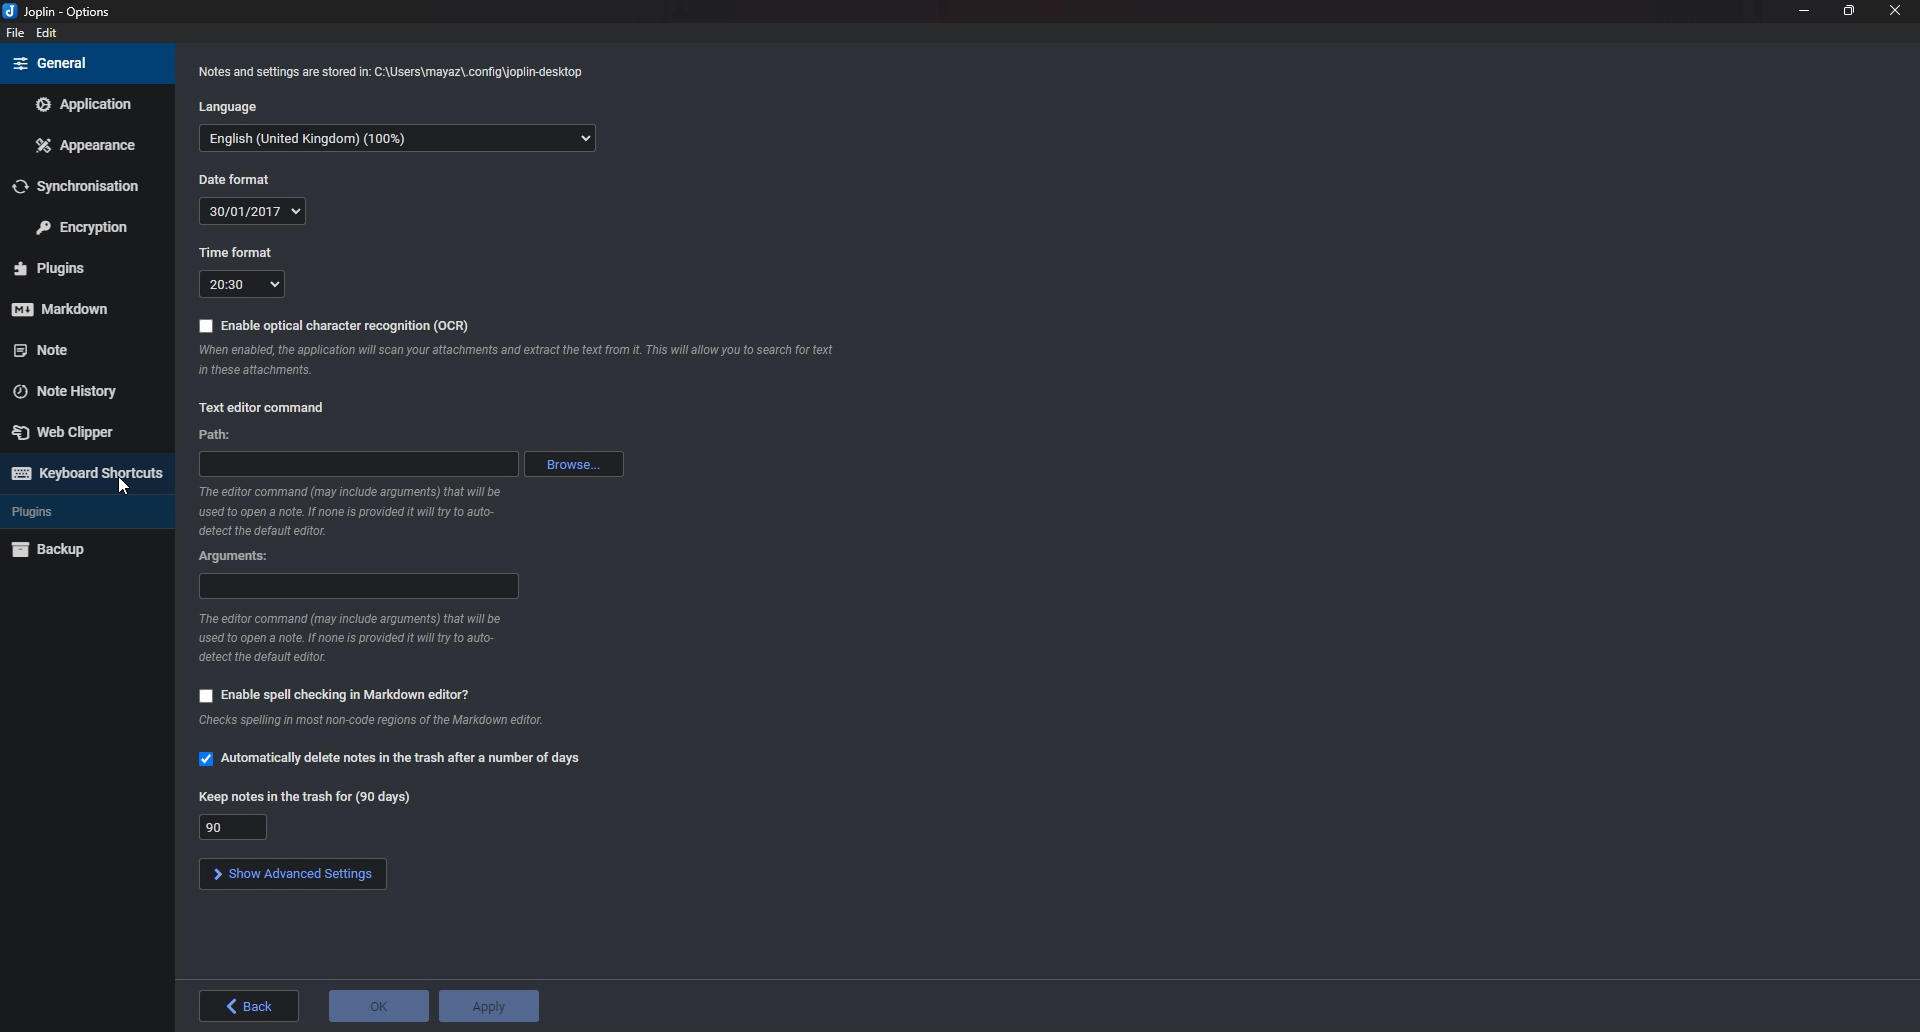 This screenshot has width=1920, height=1032. I want to click on Date format, so click(238, 178).